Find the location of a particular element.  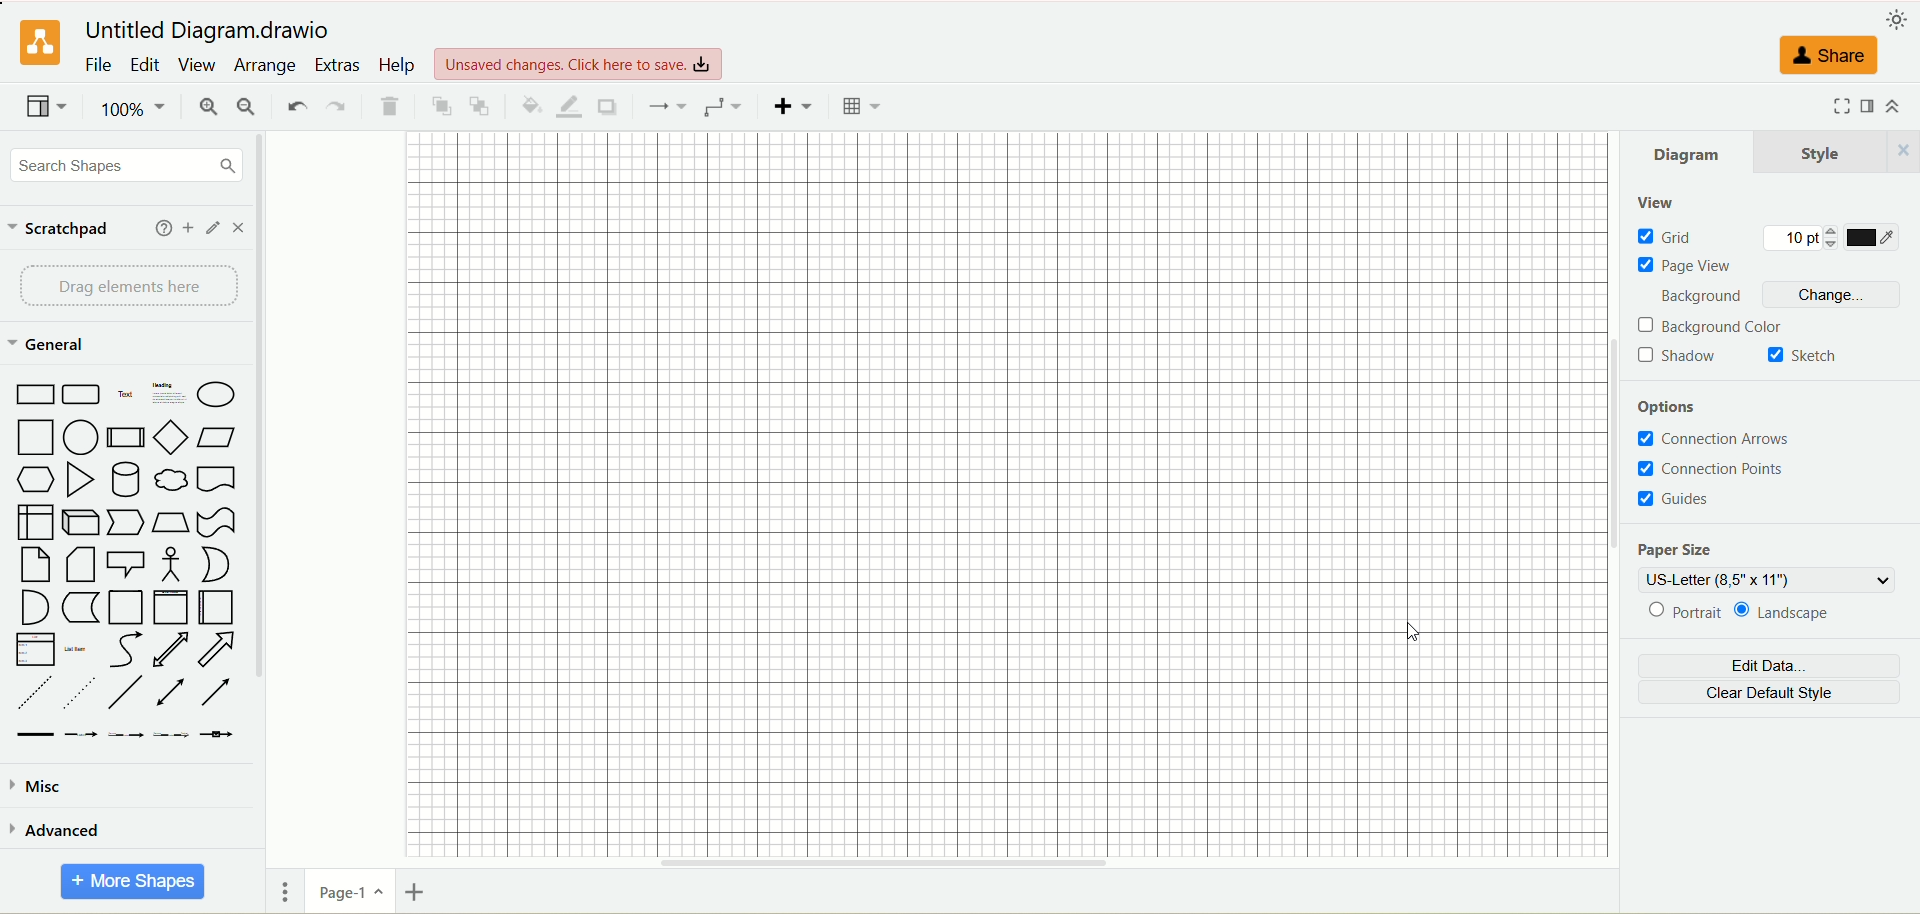

insert page is located at coordinates (413, 894).